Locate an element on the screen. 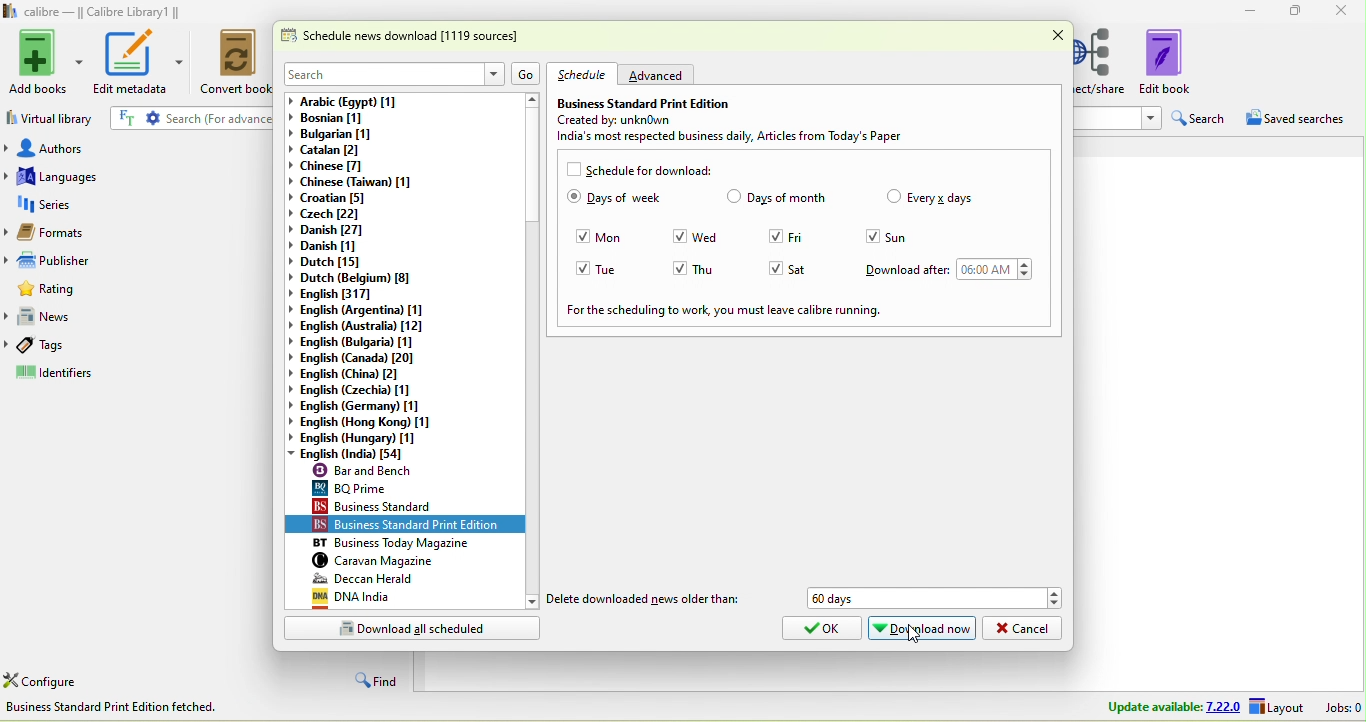  Checkbox is located at coordinates (572, 198).